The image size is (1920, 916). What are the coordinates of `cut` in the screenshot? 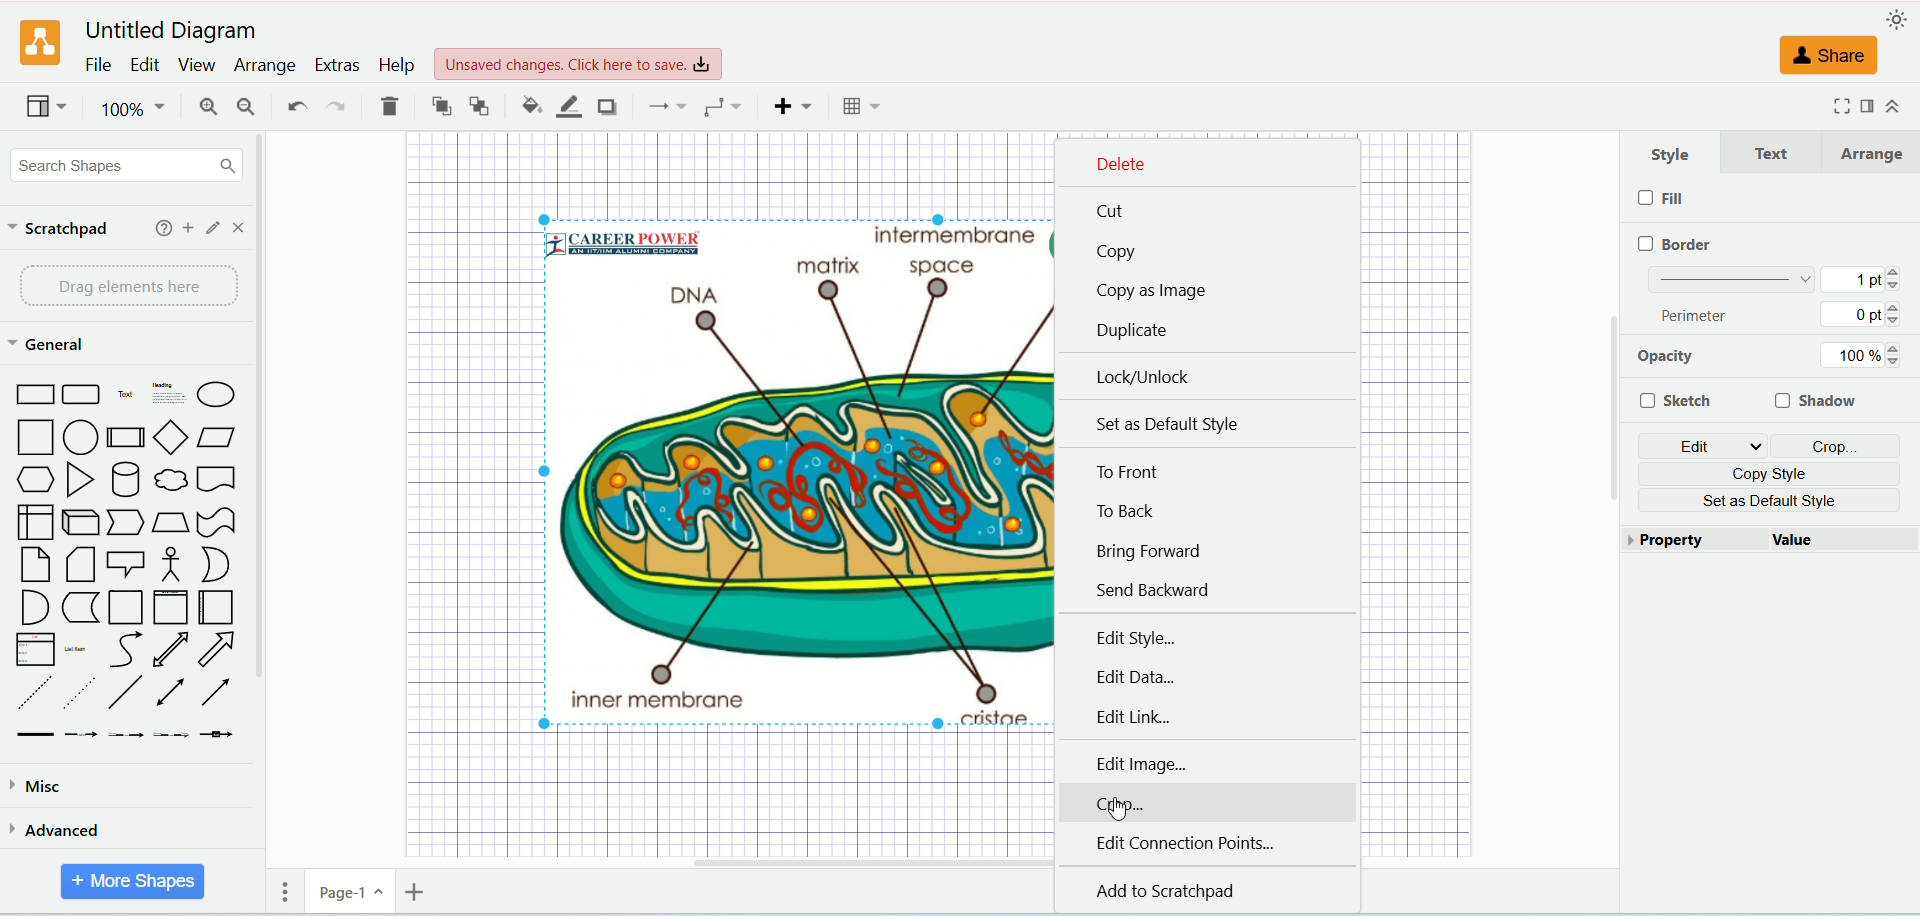 It's located at (1109, 211).